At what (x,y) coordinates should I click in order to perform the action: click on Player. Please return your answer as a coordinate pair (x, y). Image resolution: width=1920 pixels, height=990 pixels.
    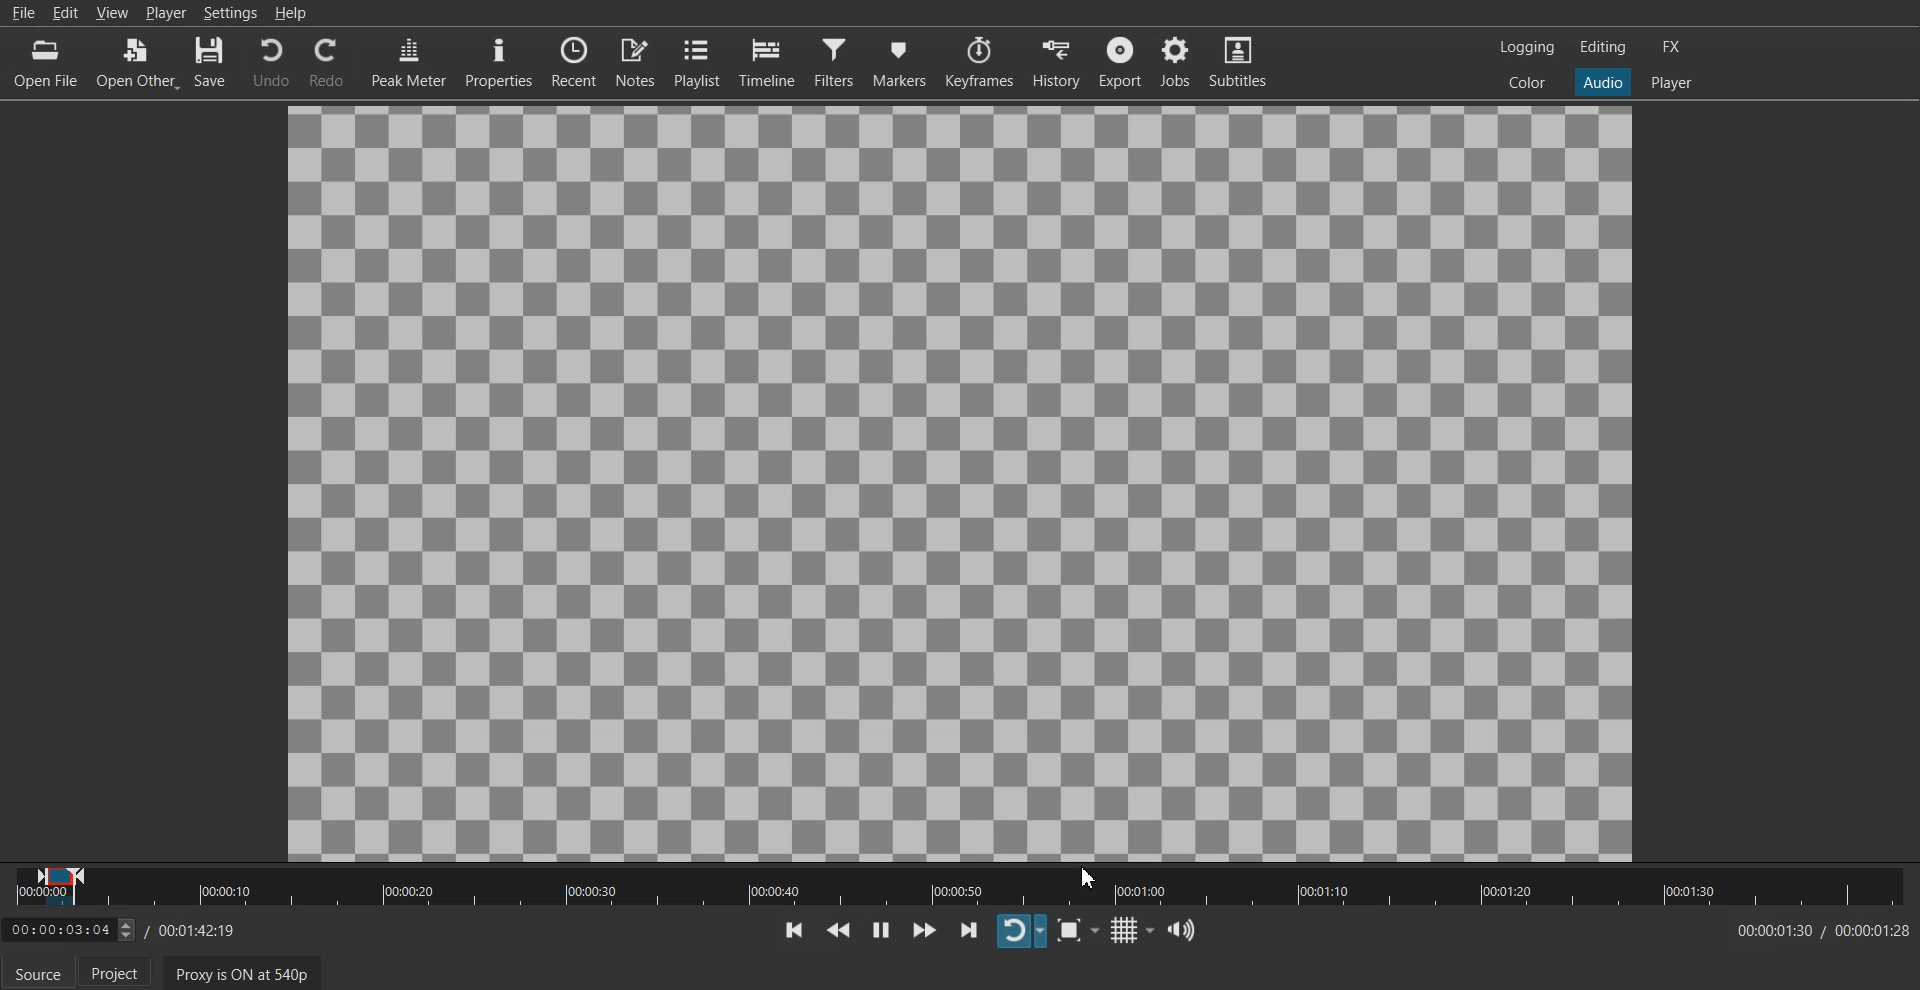
    Looking at the image, I should click on (1671, 81).